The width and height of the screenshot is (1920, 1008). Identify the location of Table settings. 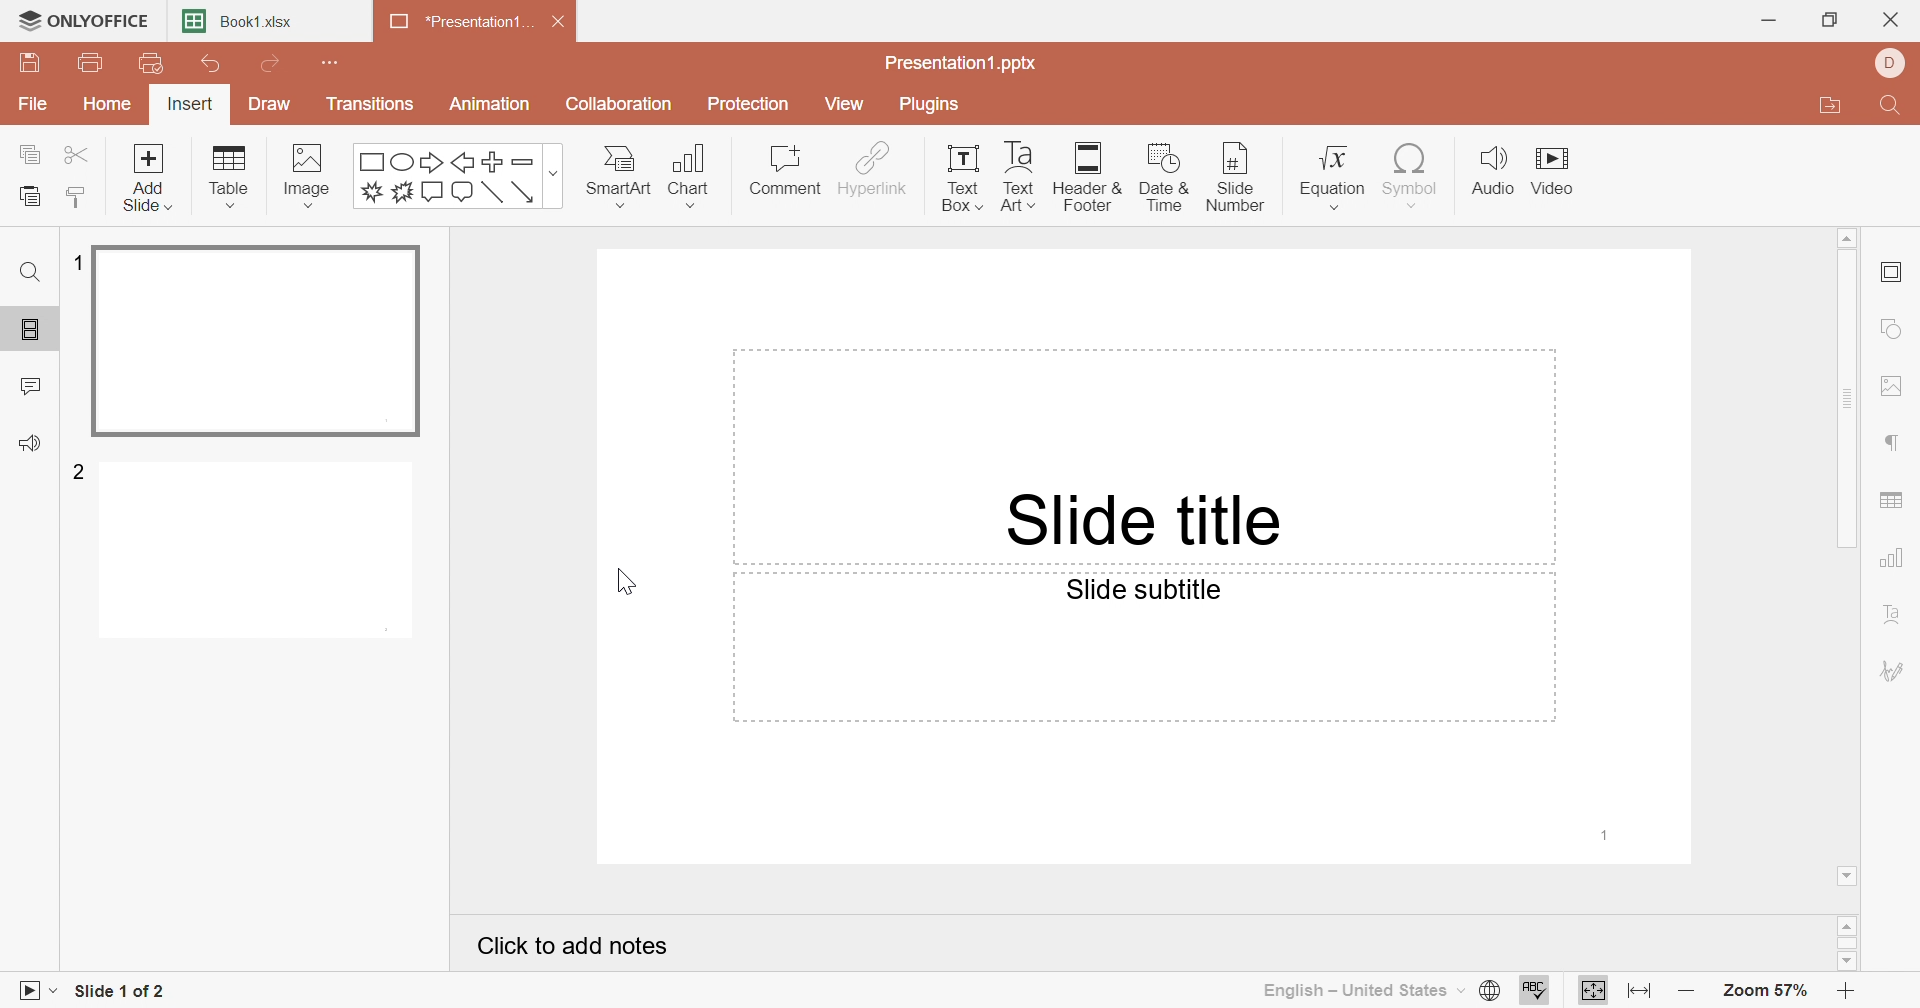
(1893, 503).